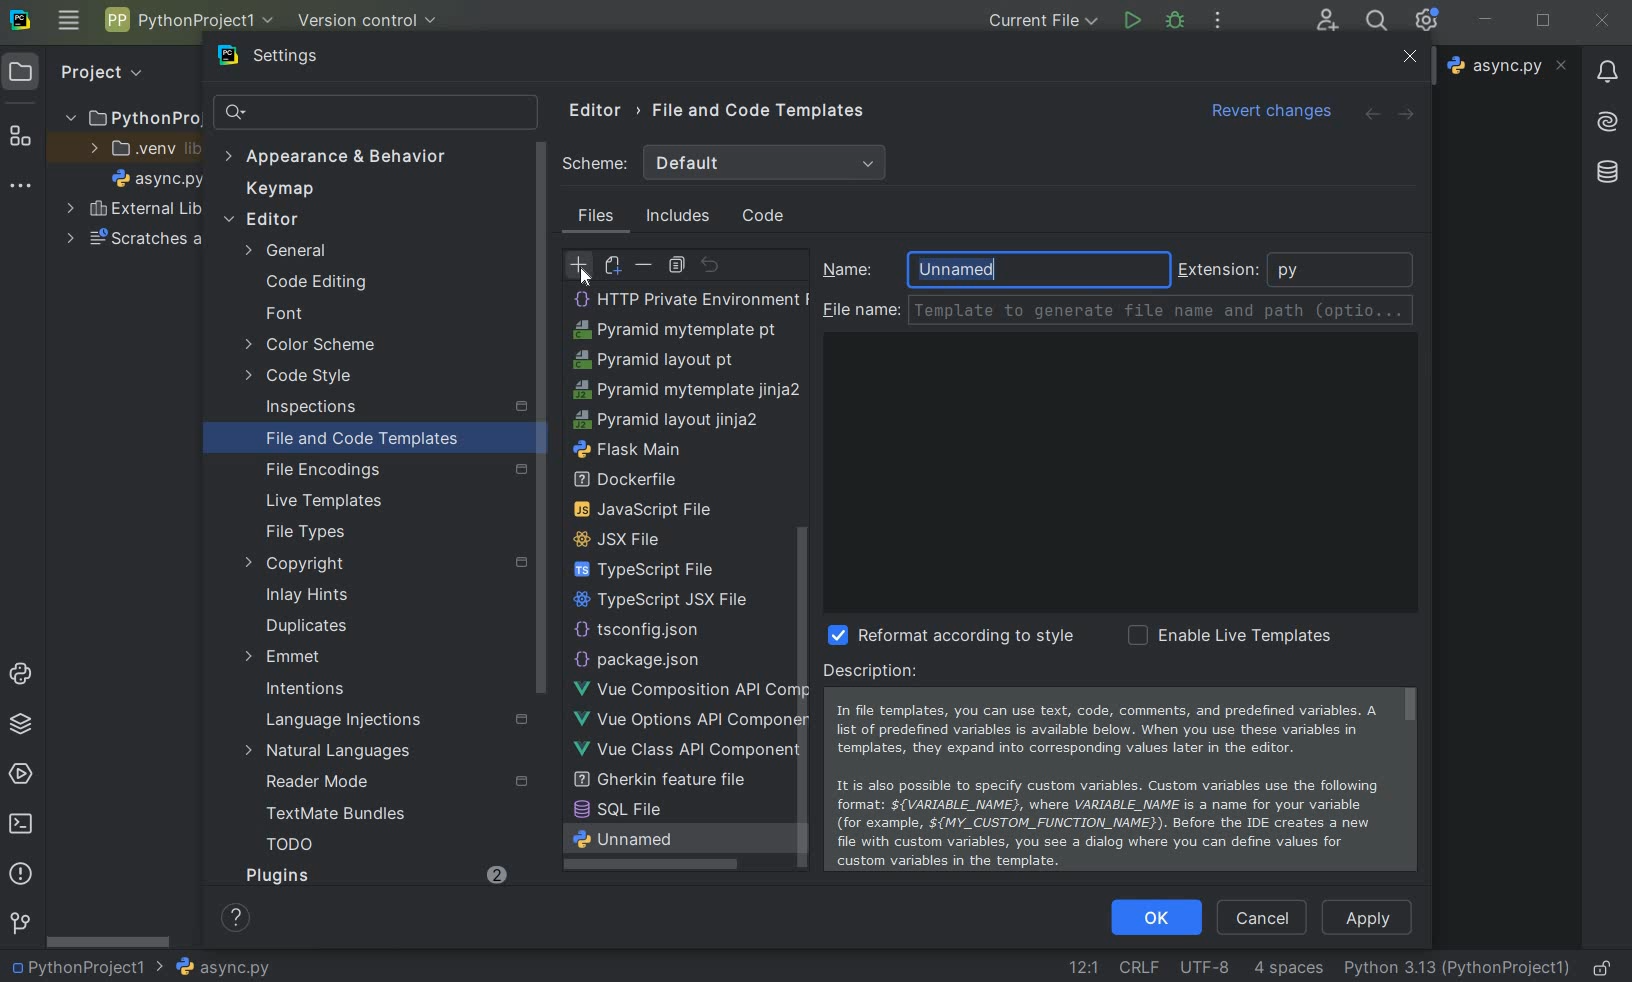 The height and width of the screenshot is (982, 1632). Describe the element at coordinates (681, 264) in the screenshot. I see `copy template` at that location.